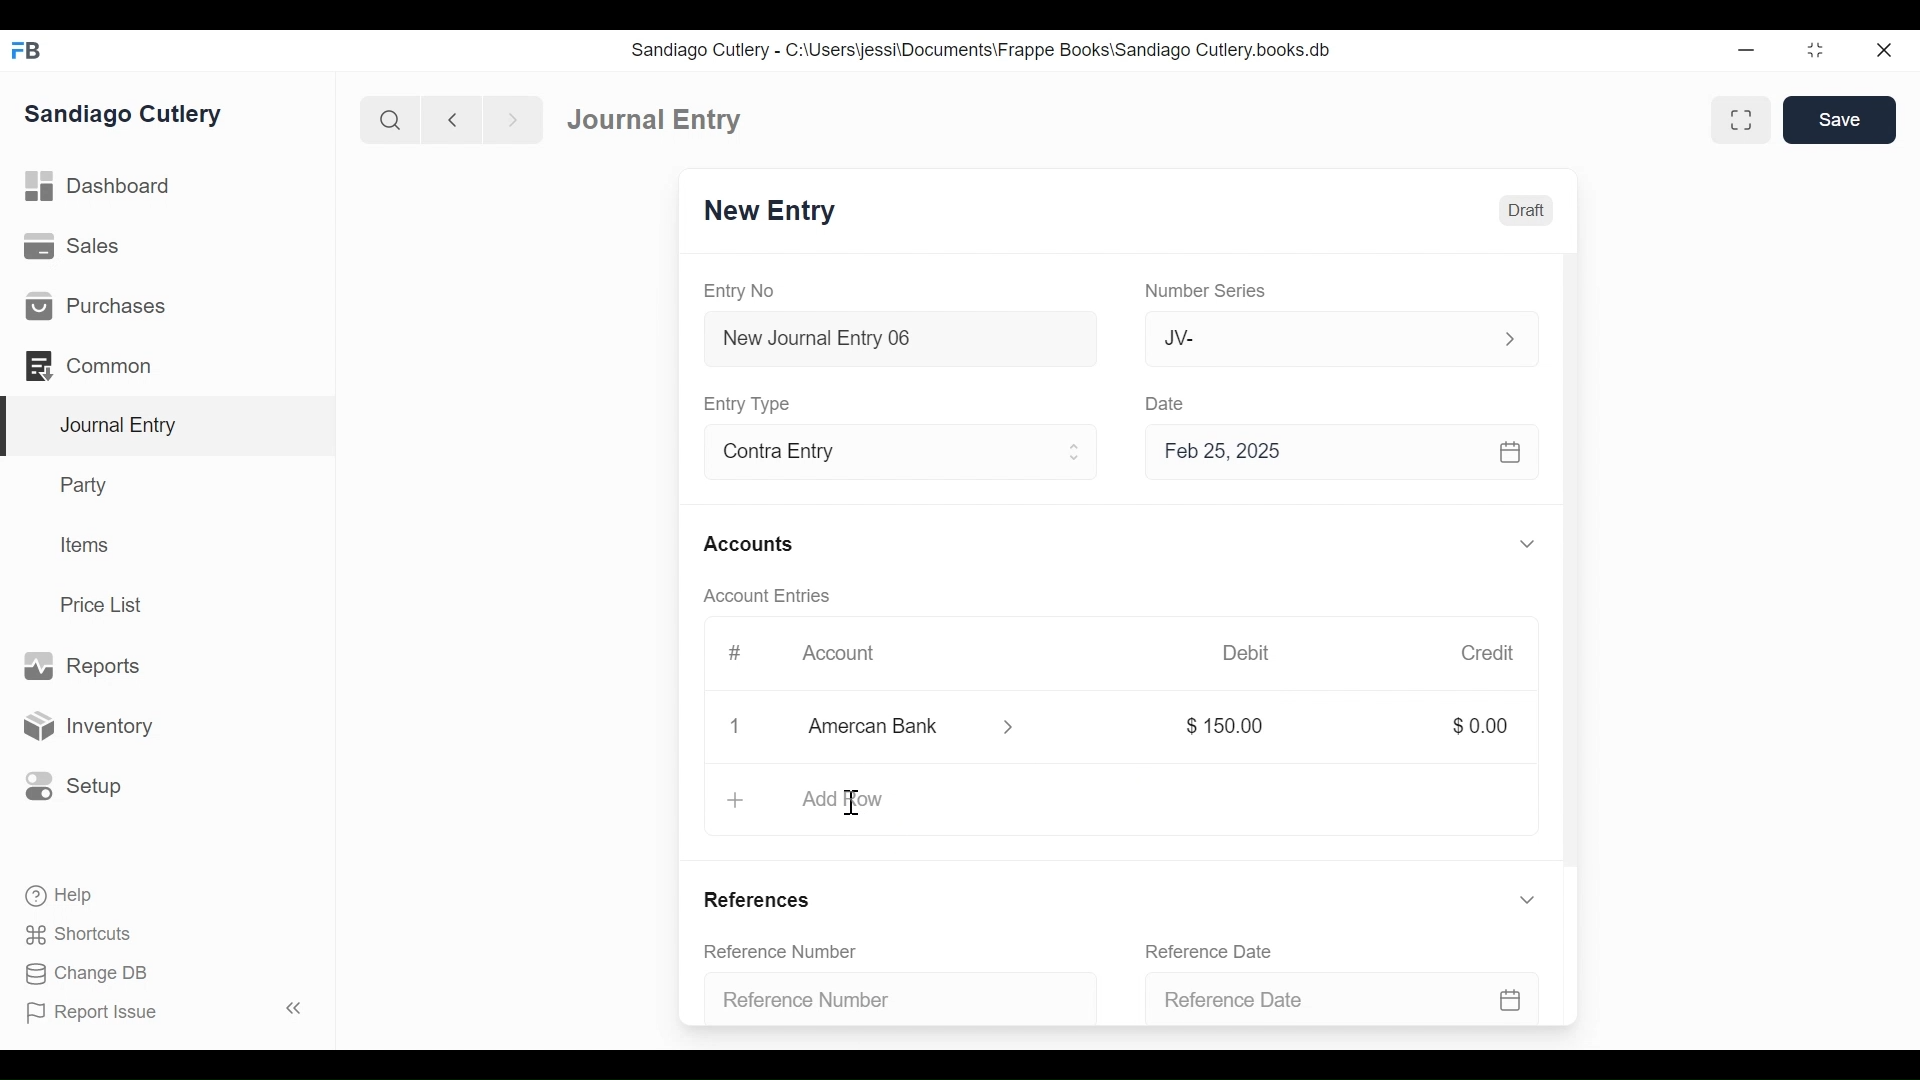 The height and width of the screenshot is (1080, 1920). What do you see at coordinates (754, 546) in the screenshot?
I see `Accounts` at bounding box center [754, 546].